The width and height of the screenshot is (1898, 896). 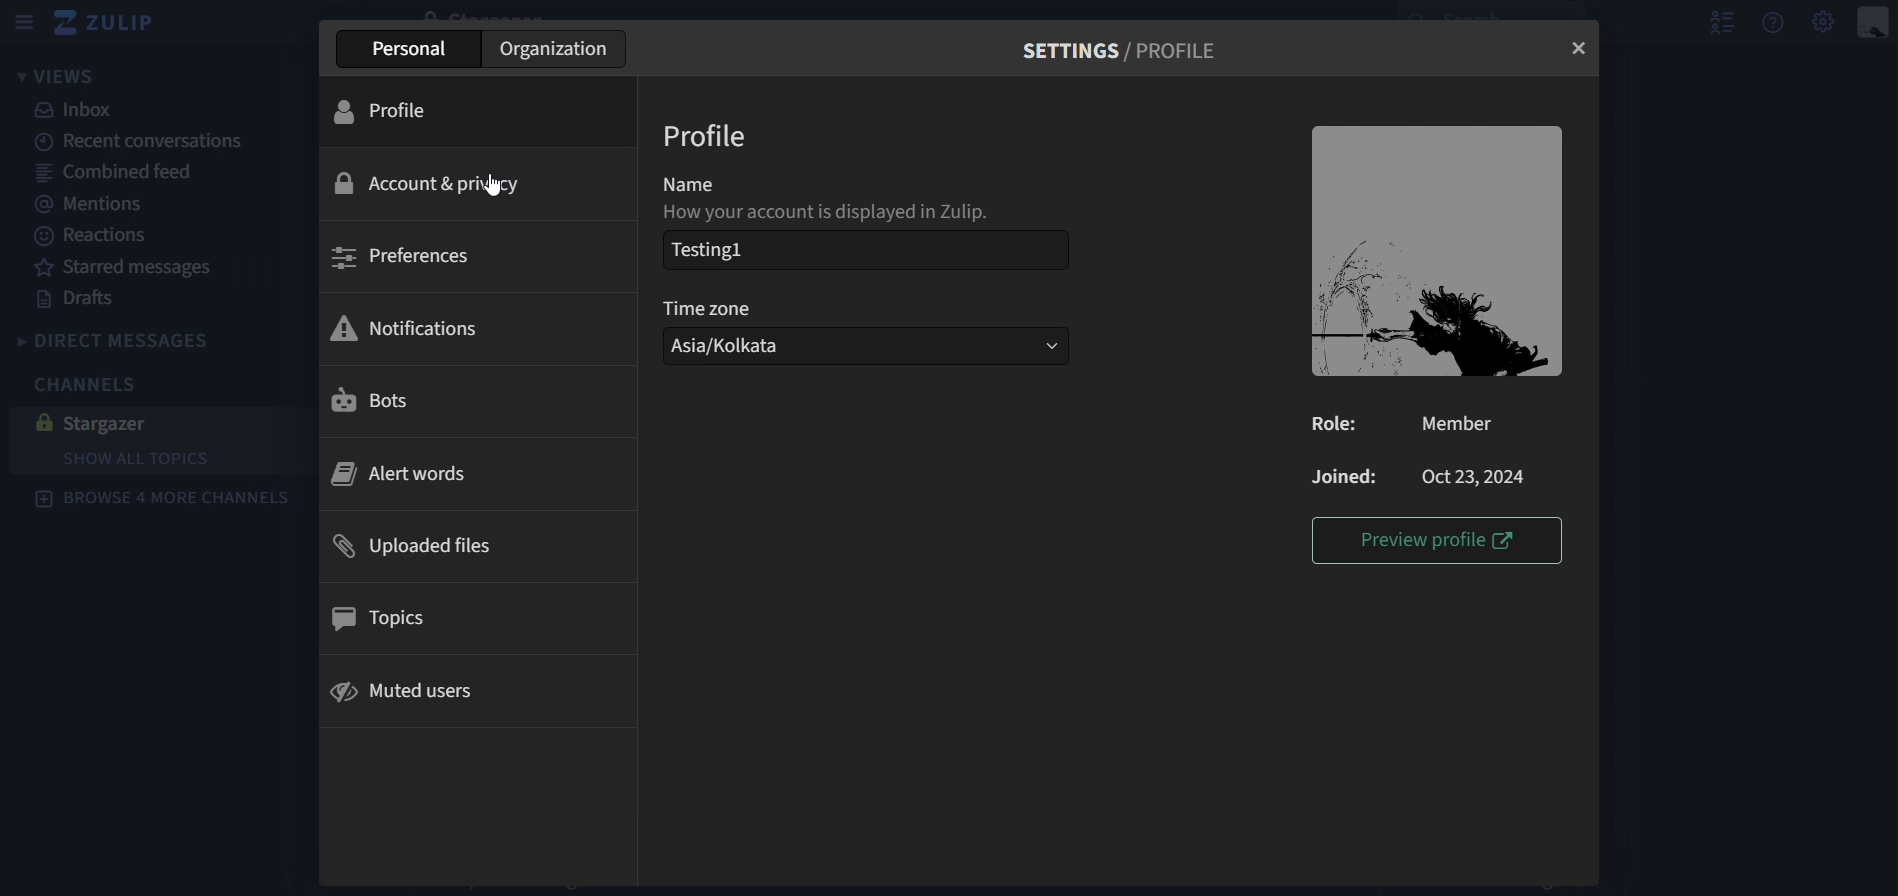 What do you see at coordinates (410, 692) in the screenshot?
I see `muted users` at bounding box center [410, 692].